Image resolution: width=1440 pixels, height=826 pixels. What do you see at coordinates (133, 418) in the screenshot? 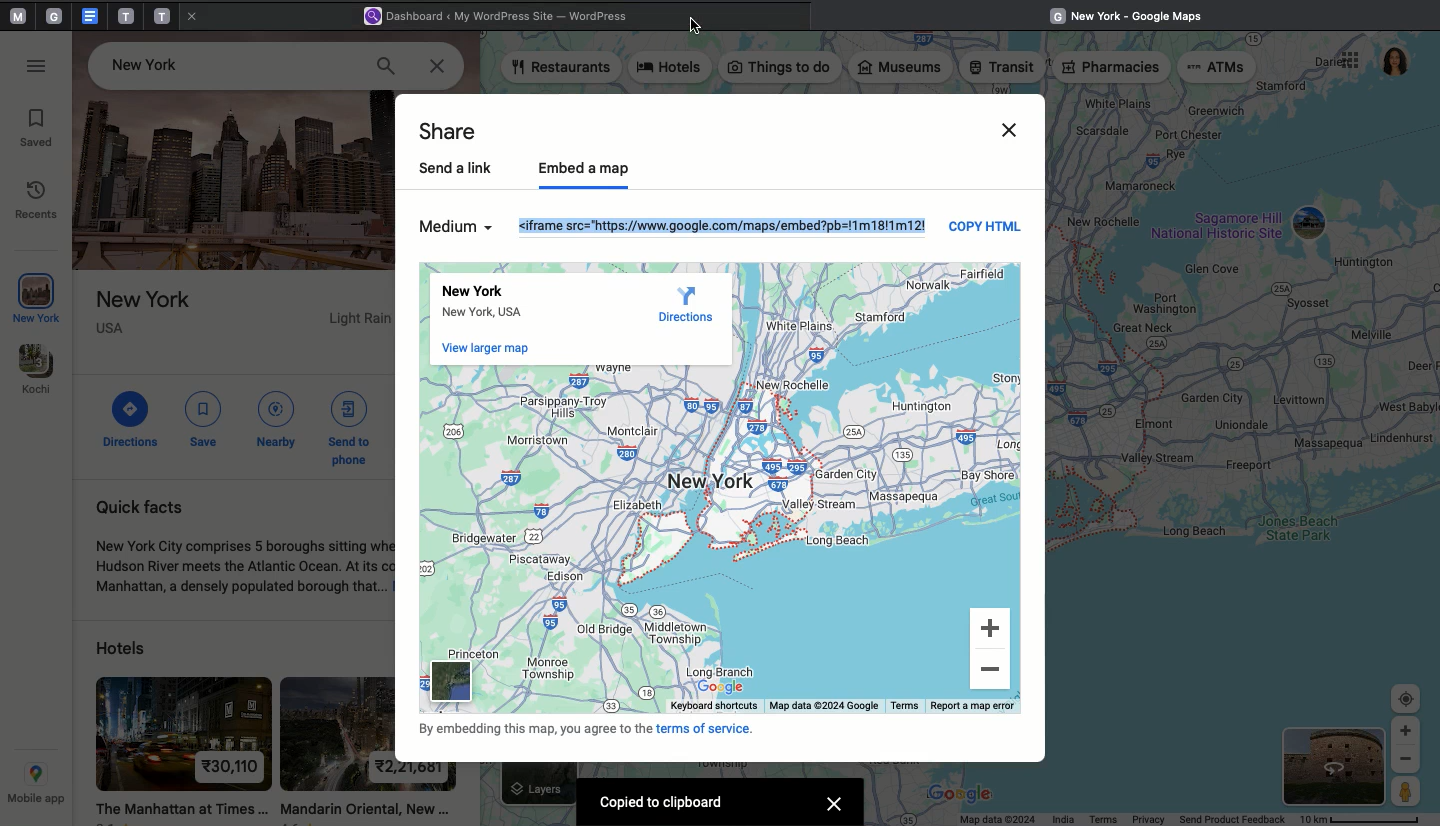
I see `Directions` at bounding box center [133, 418].